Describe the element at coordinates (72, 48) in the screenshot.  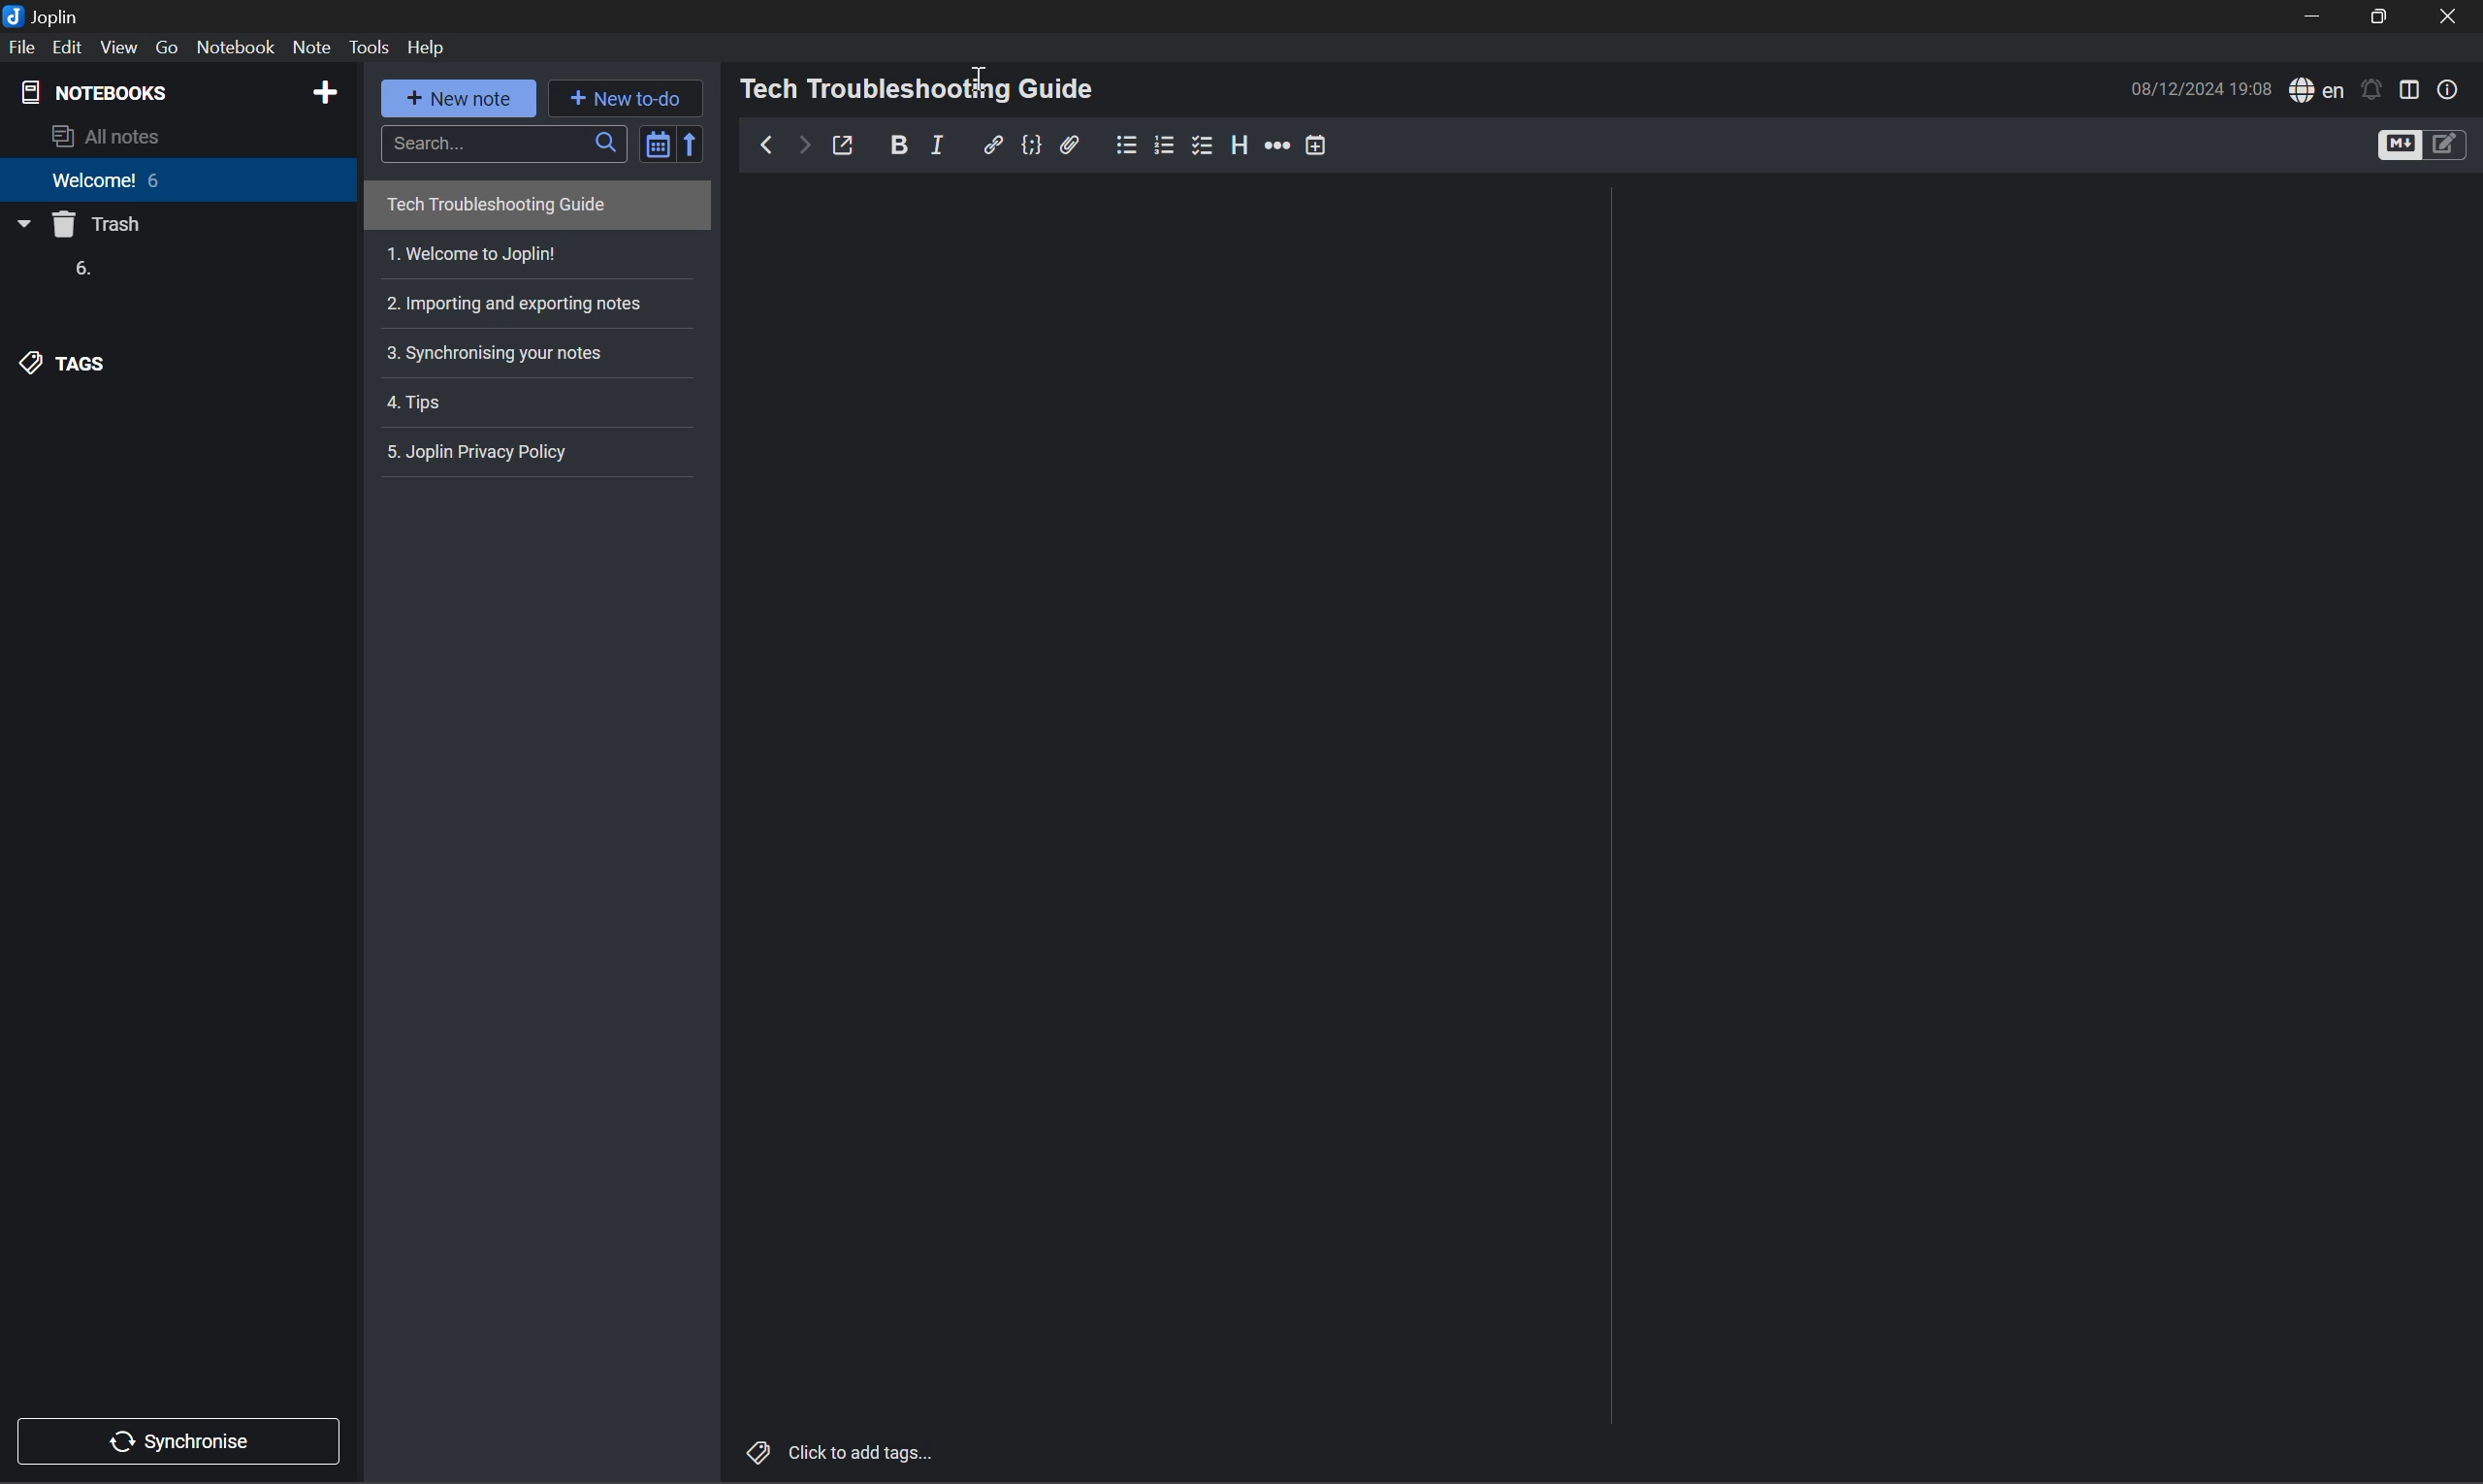
I see `Edit` at that location.